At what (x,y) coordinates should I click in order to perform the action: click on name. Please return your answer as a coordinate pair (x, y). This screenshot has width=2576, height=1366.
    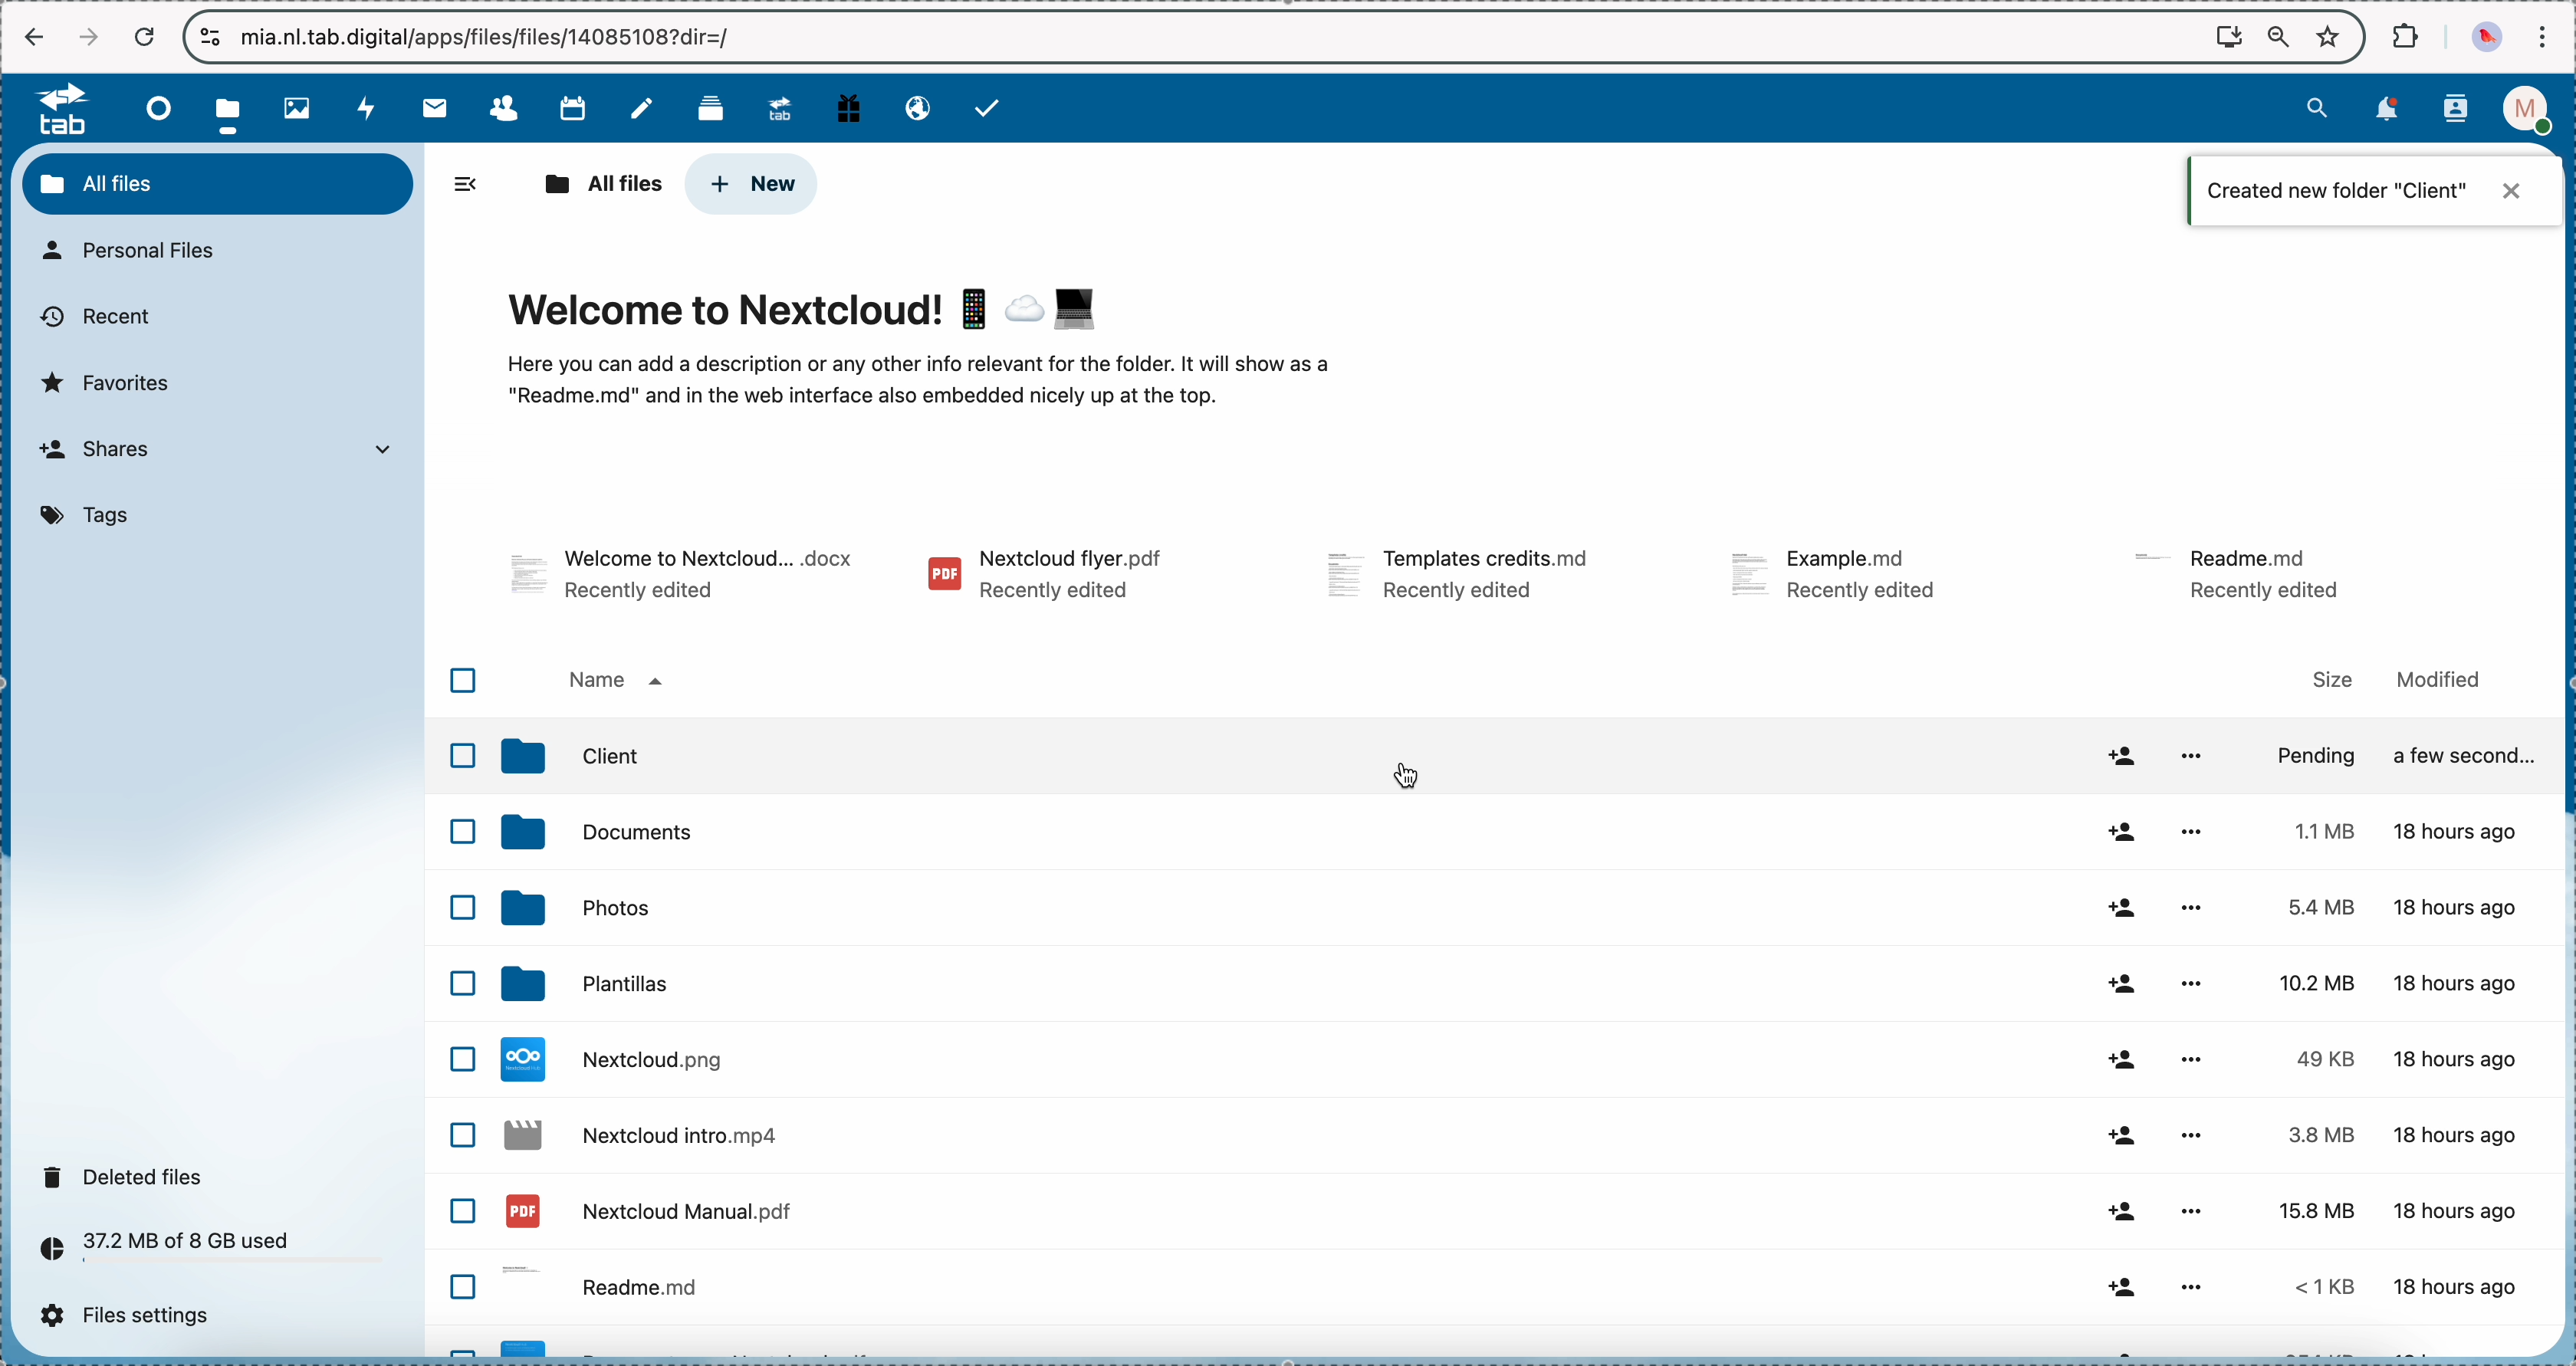
    Looking at the image, I should click on (617, 683).